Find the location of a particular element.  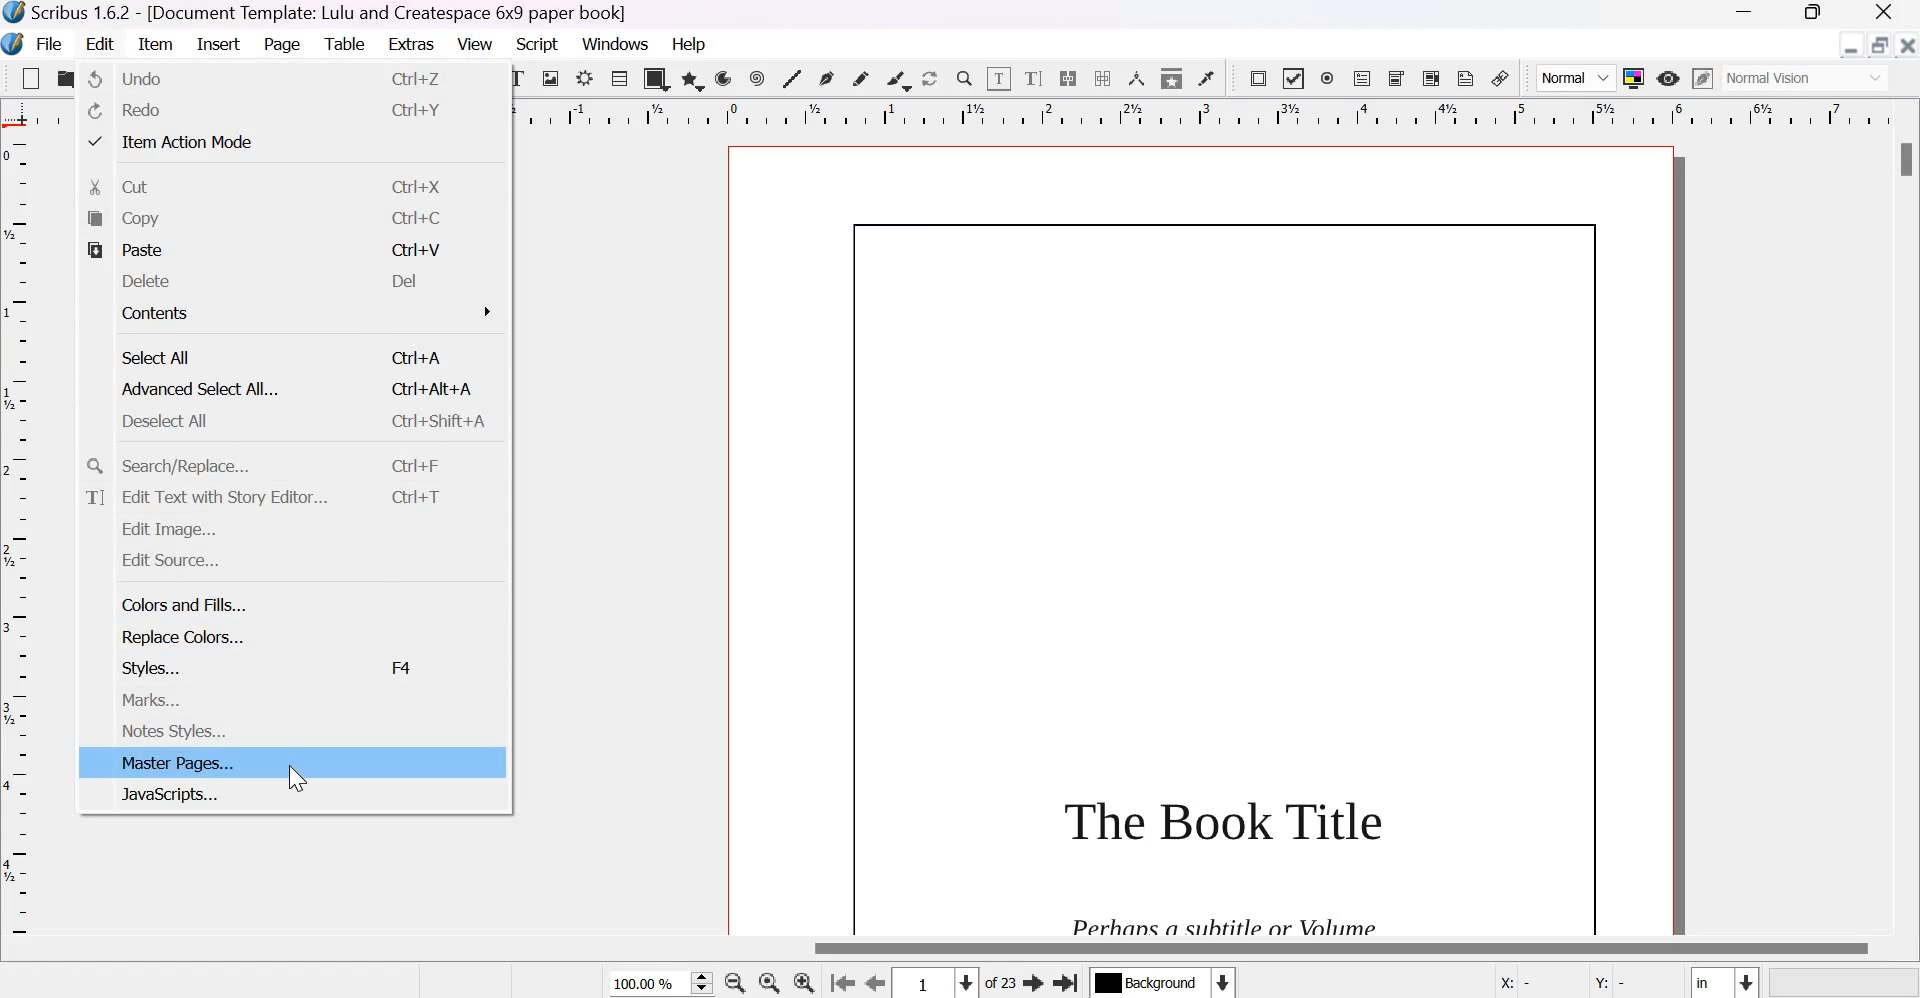

current zoom level is located at coordinates (659, 984).